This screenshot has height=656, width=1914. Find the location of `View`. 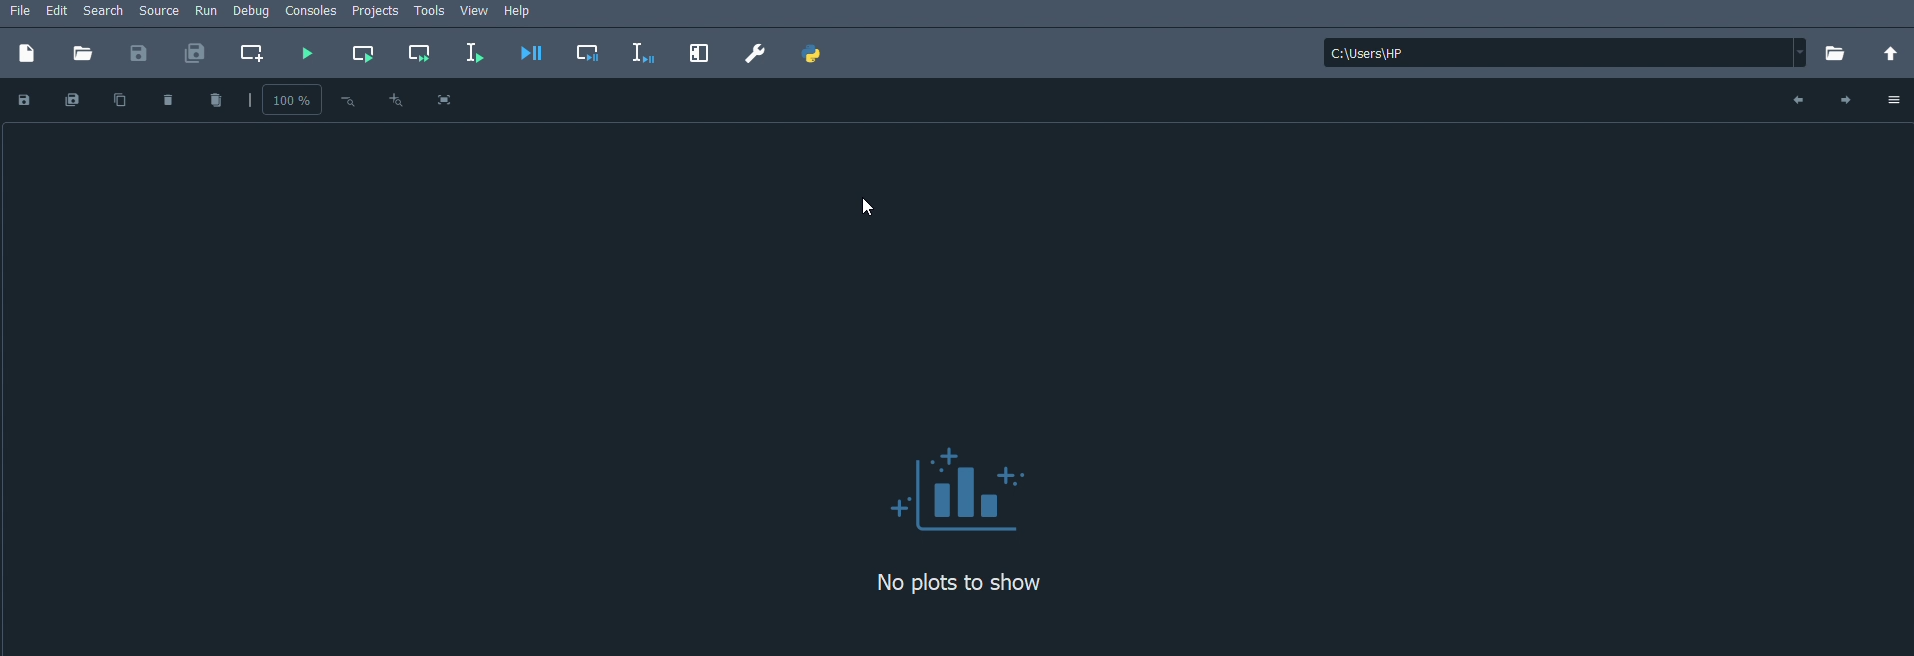

View is located at coordinates (476, 12).